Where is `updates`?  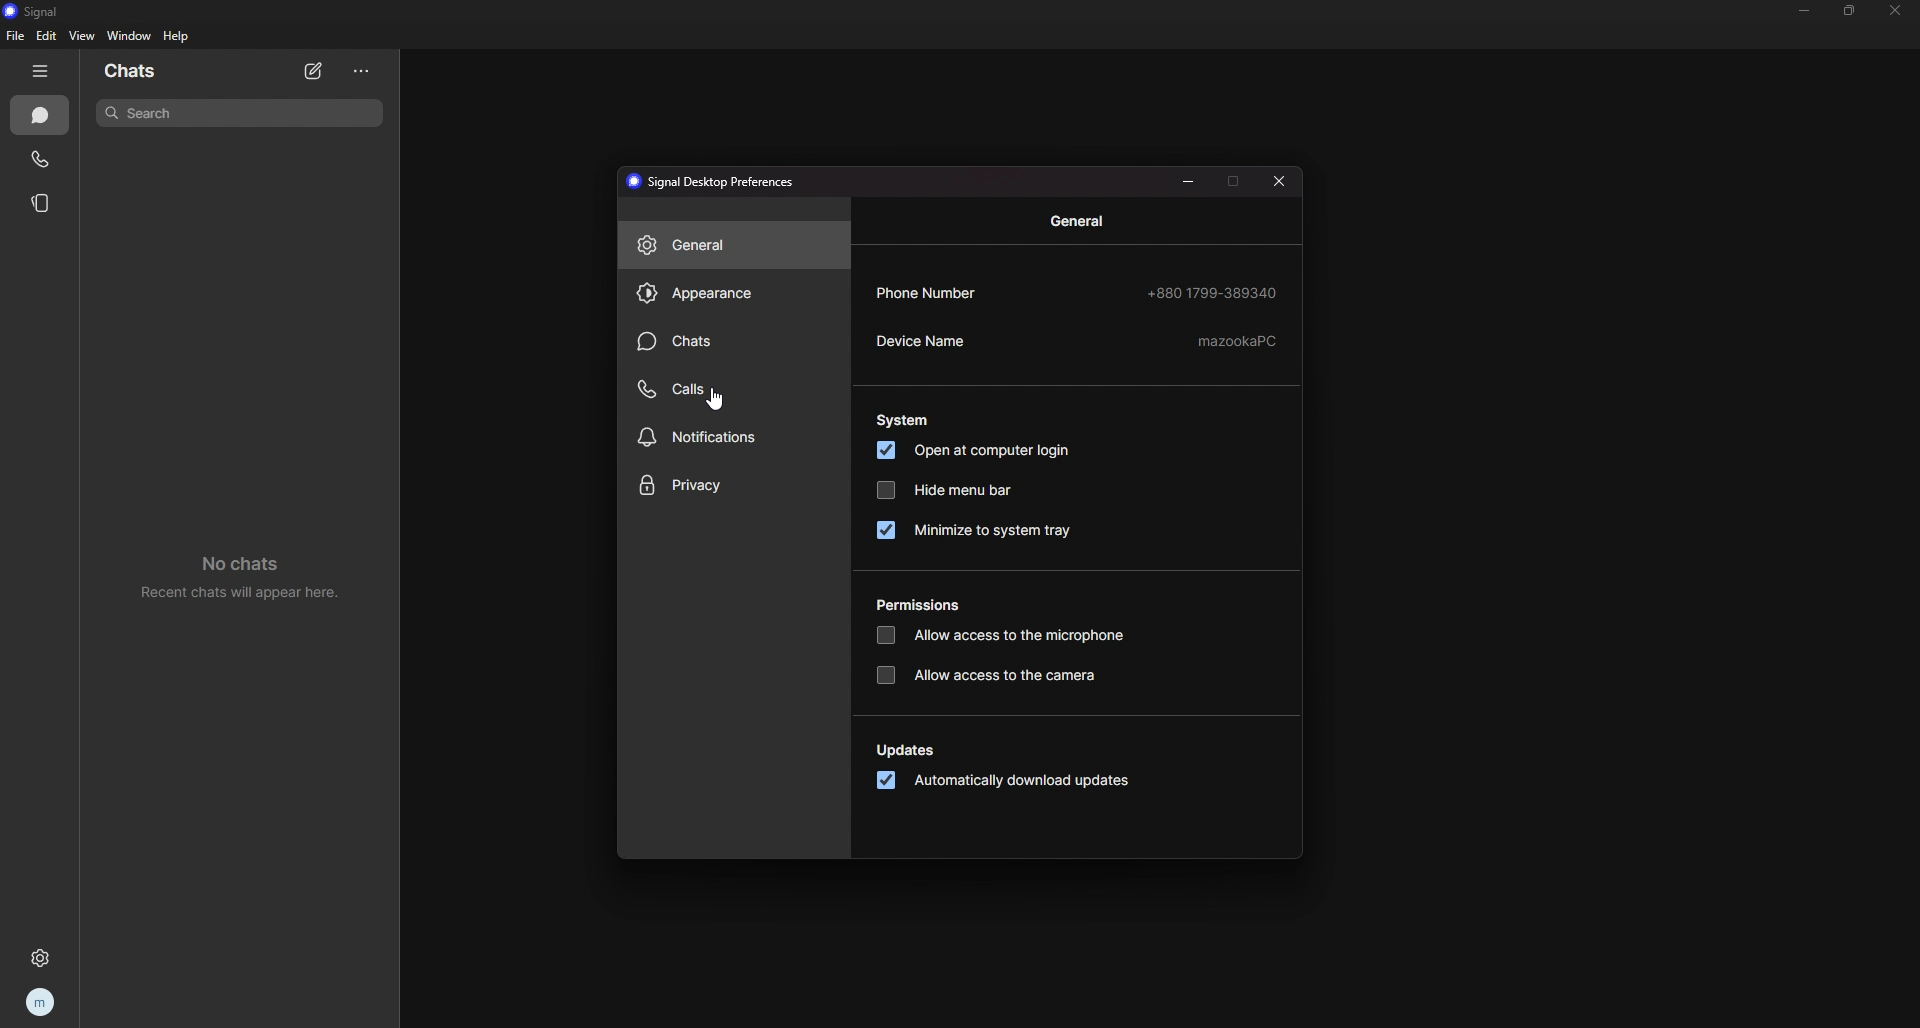
updates is located at coordinates (908, 750).